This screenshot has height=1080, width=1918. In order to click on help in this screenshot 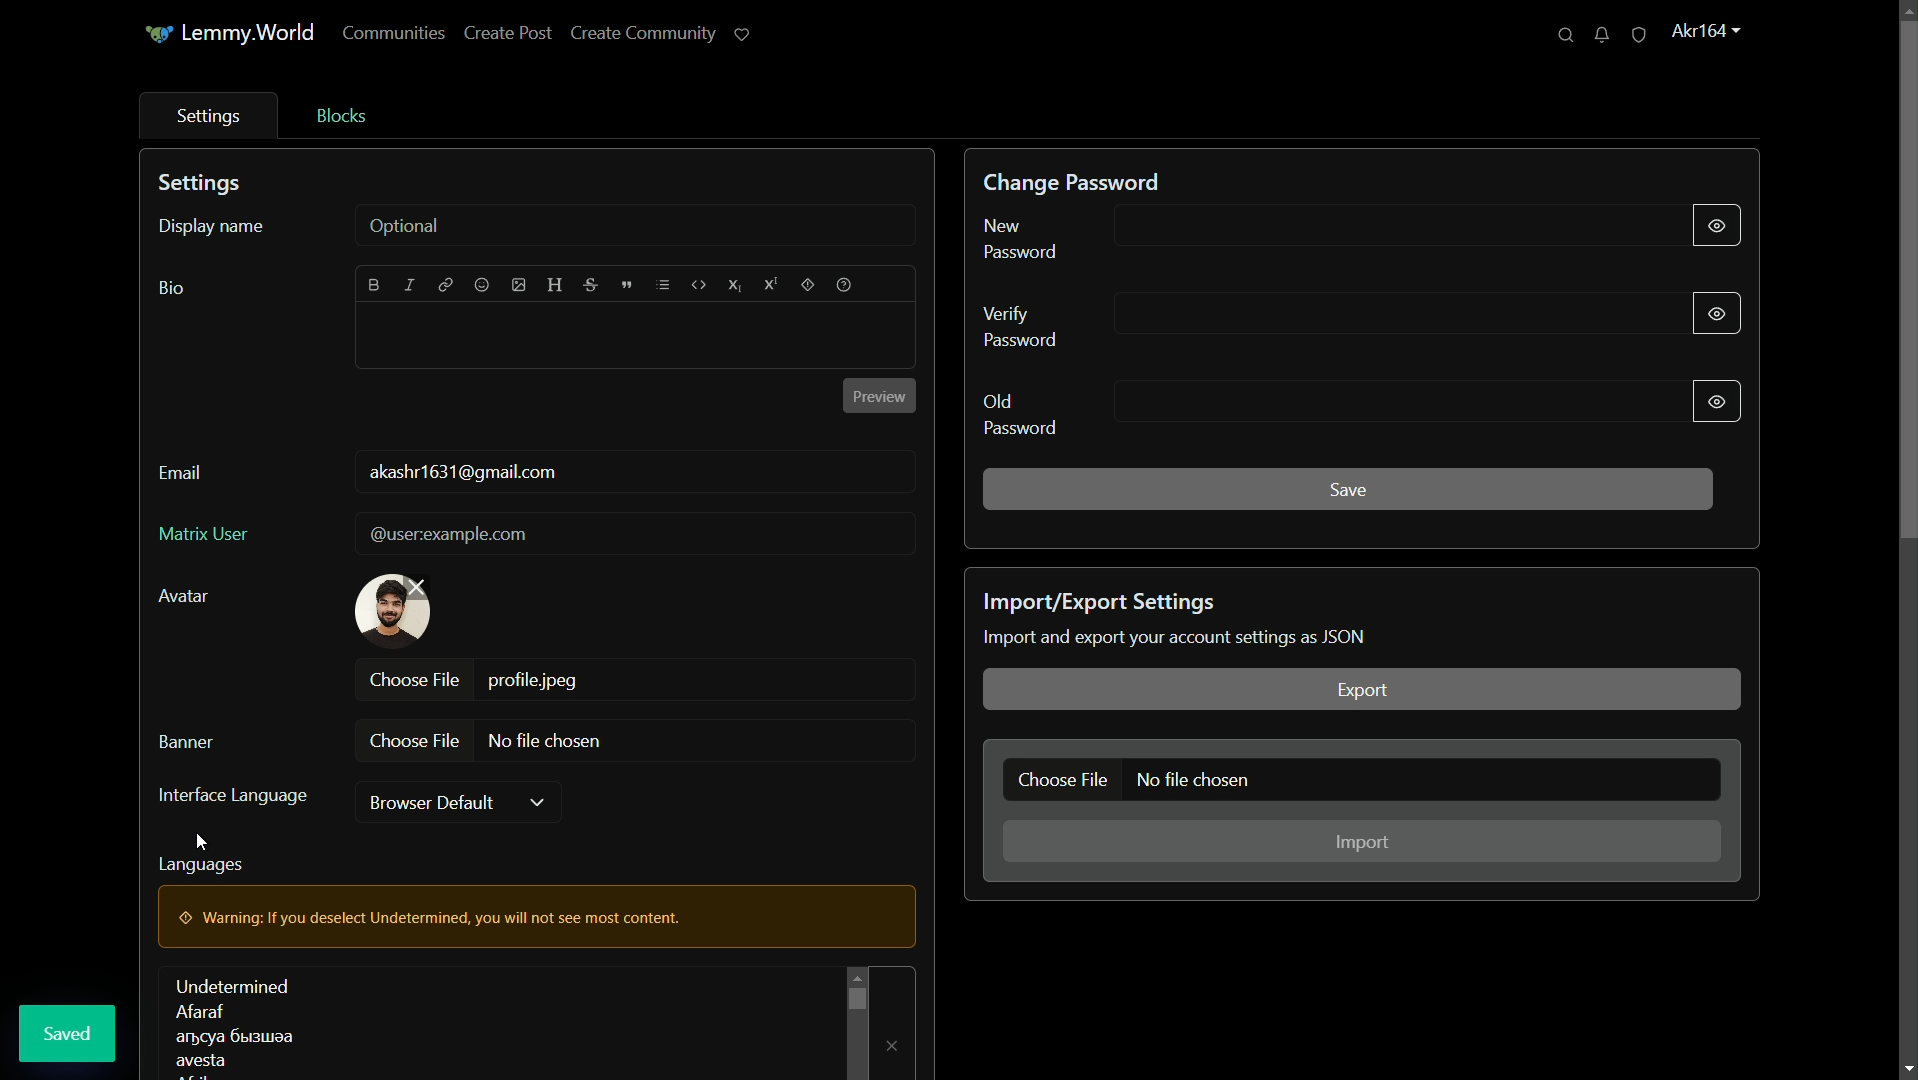, I will do `click(846, 285)`.